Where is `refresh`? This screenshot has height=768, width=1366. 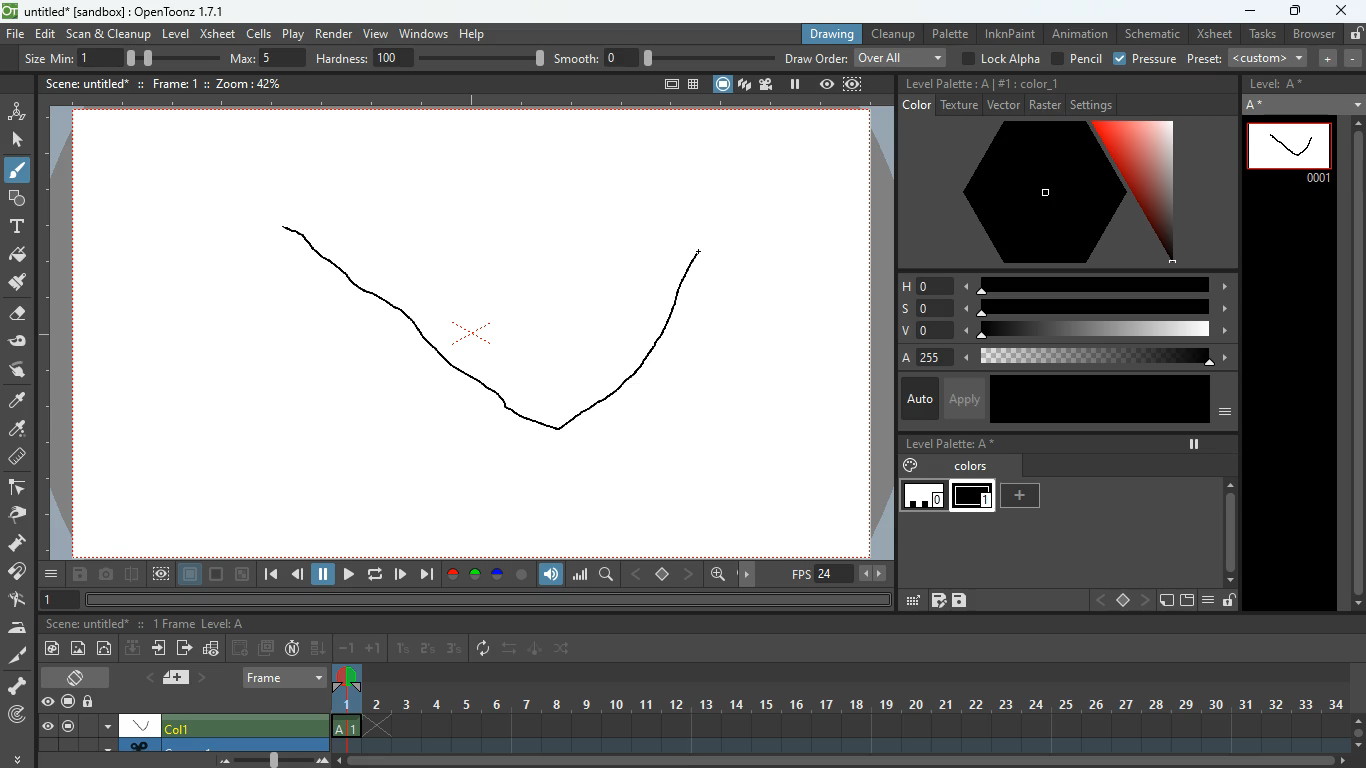
refresh is located at coordinates (487, 649).